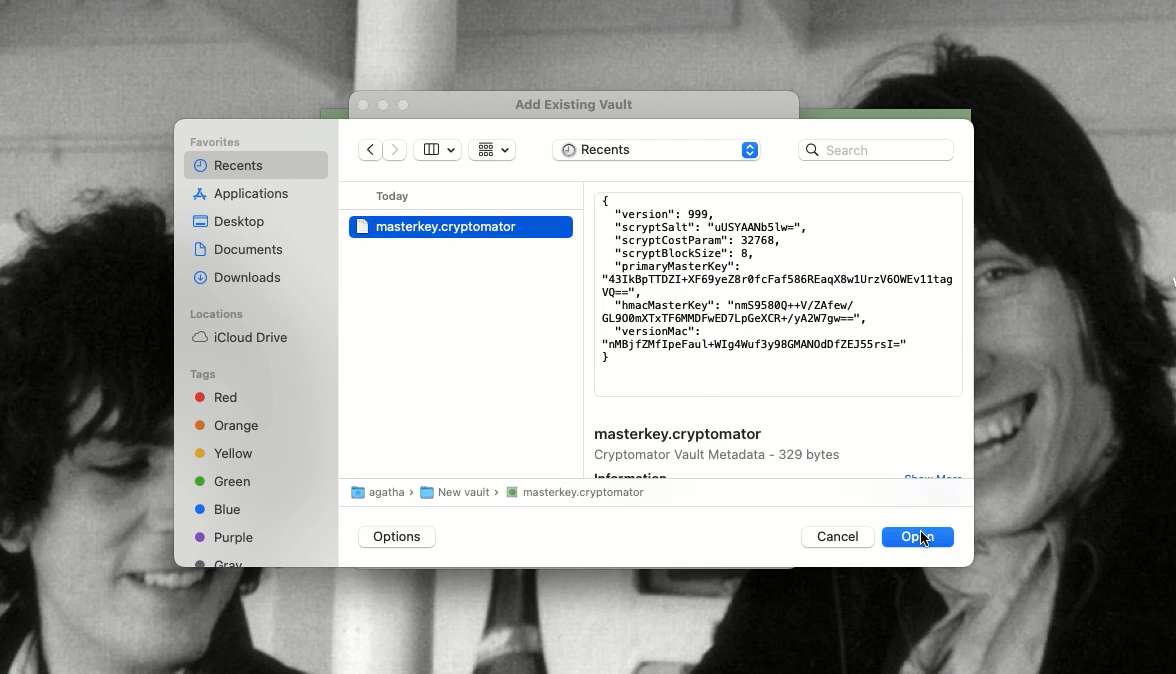 The width and height of the screenshot is (1176, 674). Describe the element at coordinates (245, 195) in the screenshot. I see `Applications` at that location.